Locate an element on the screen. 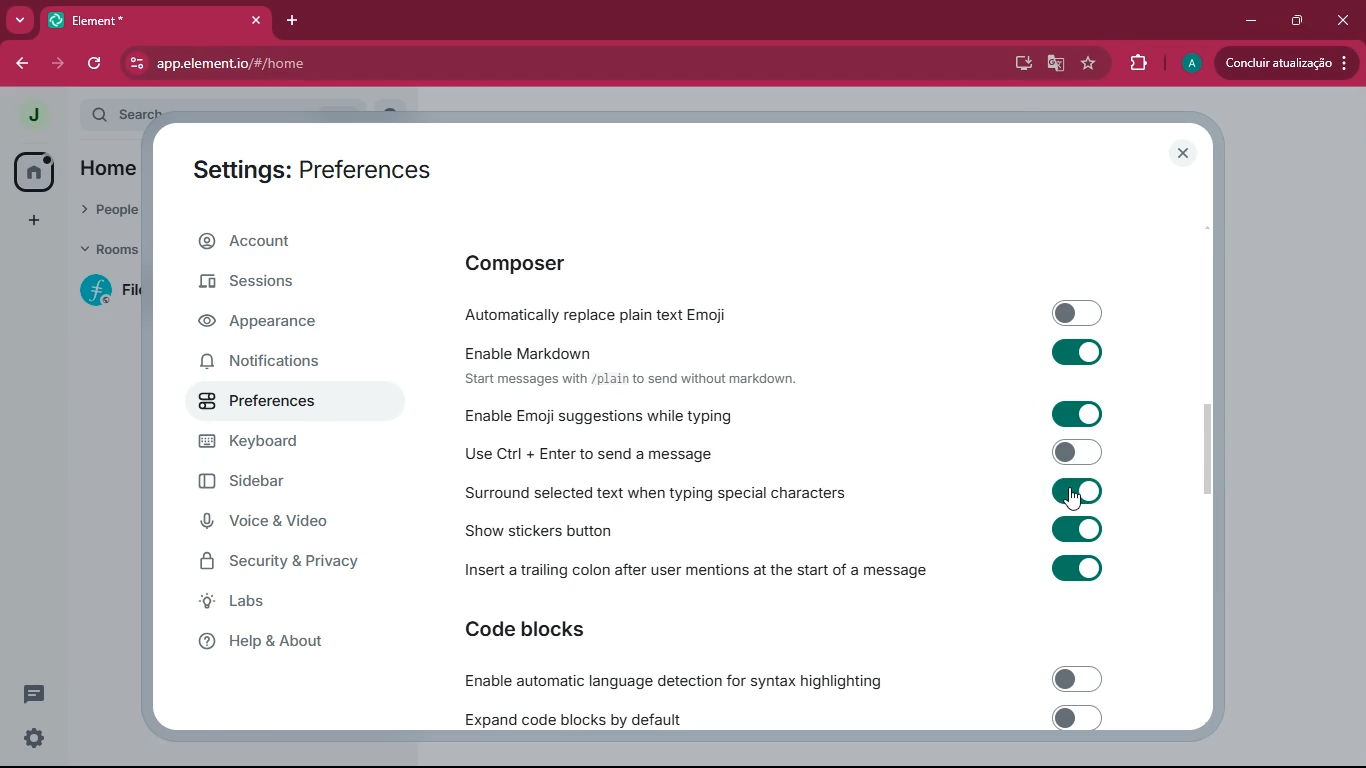 The height and width of the screenshot is (768, 1366). voice & video is located at coordinates (270, 522).